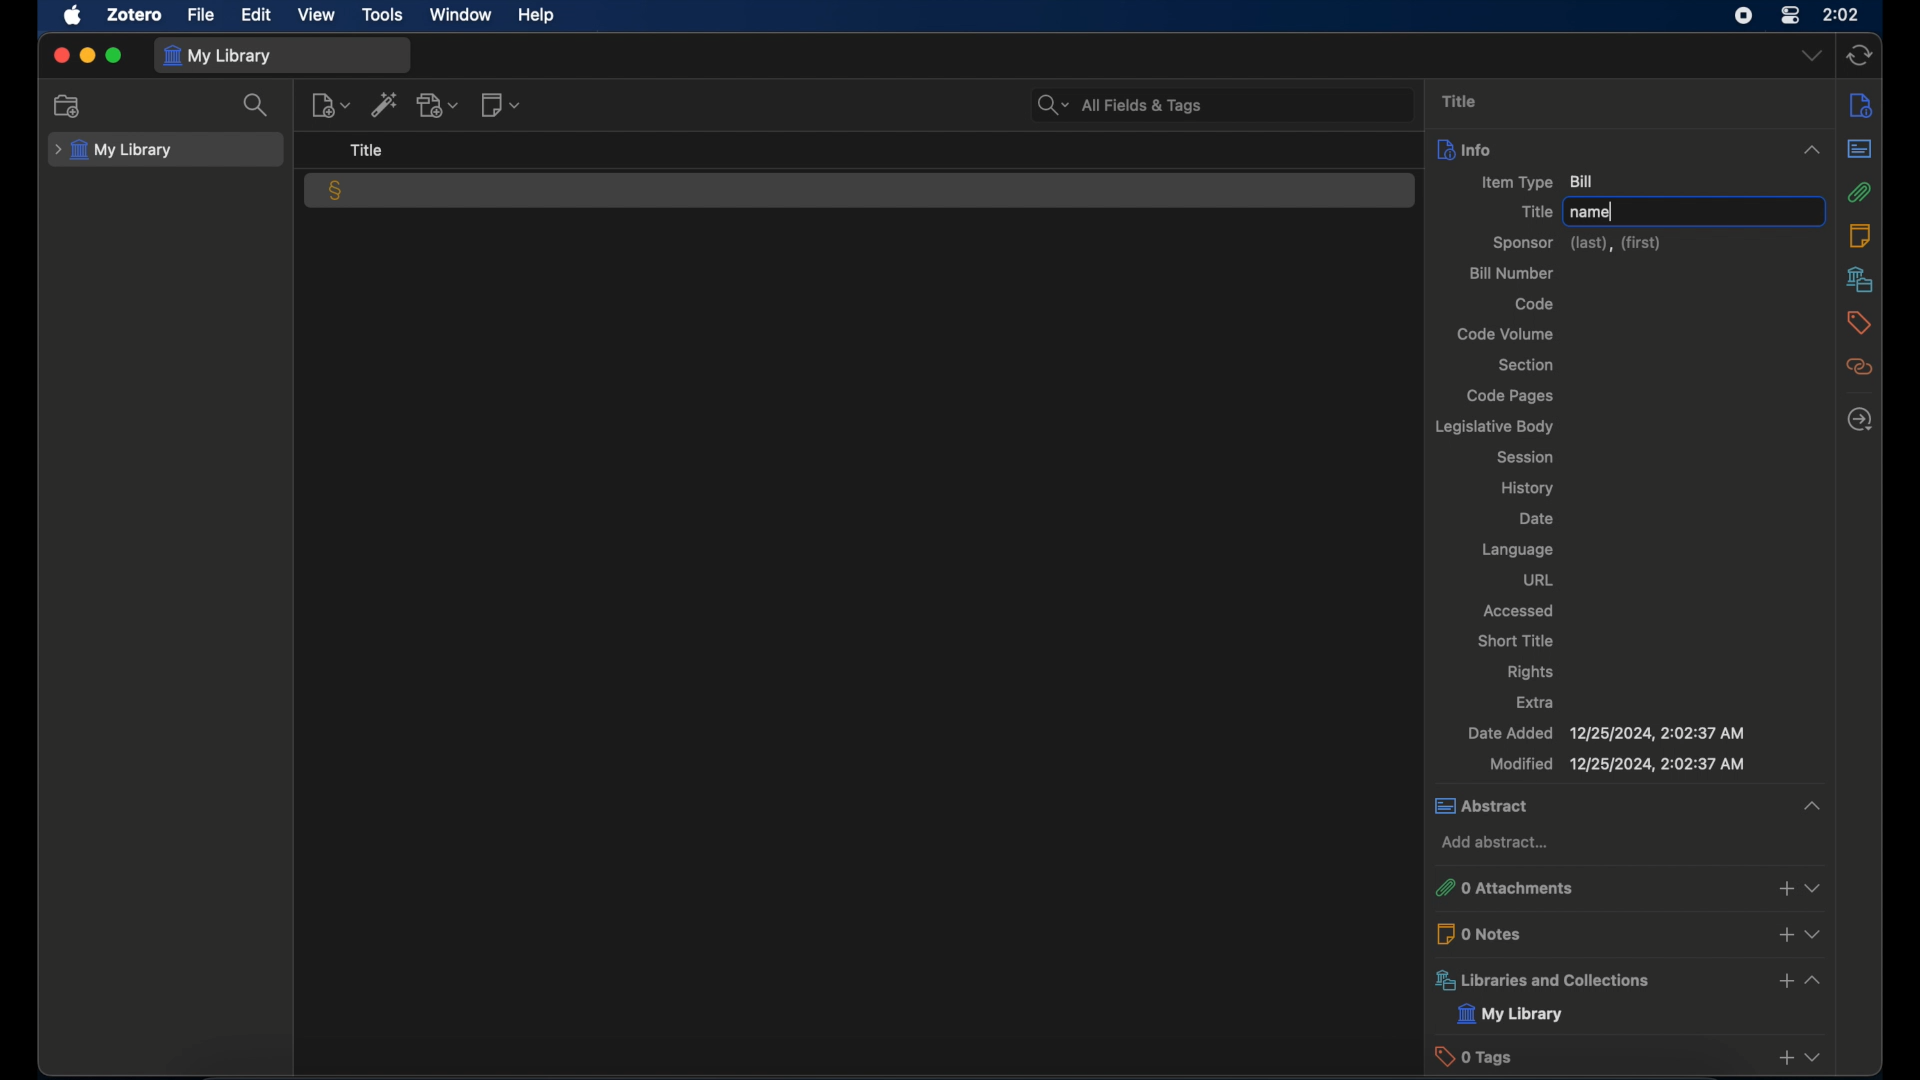  What do you see at coordinates (331, 105) in the screenshot?
I see `new notes` at bounding box center [331, 105].